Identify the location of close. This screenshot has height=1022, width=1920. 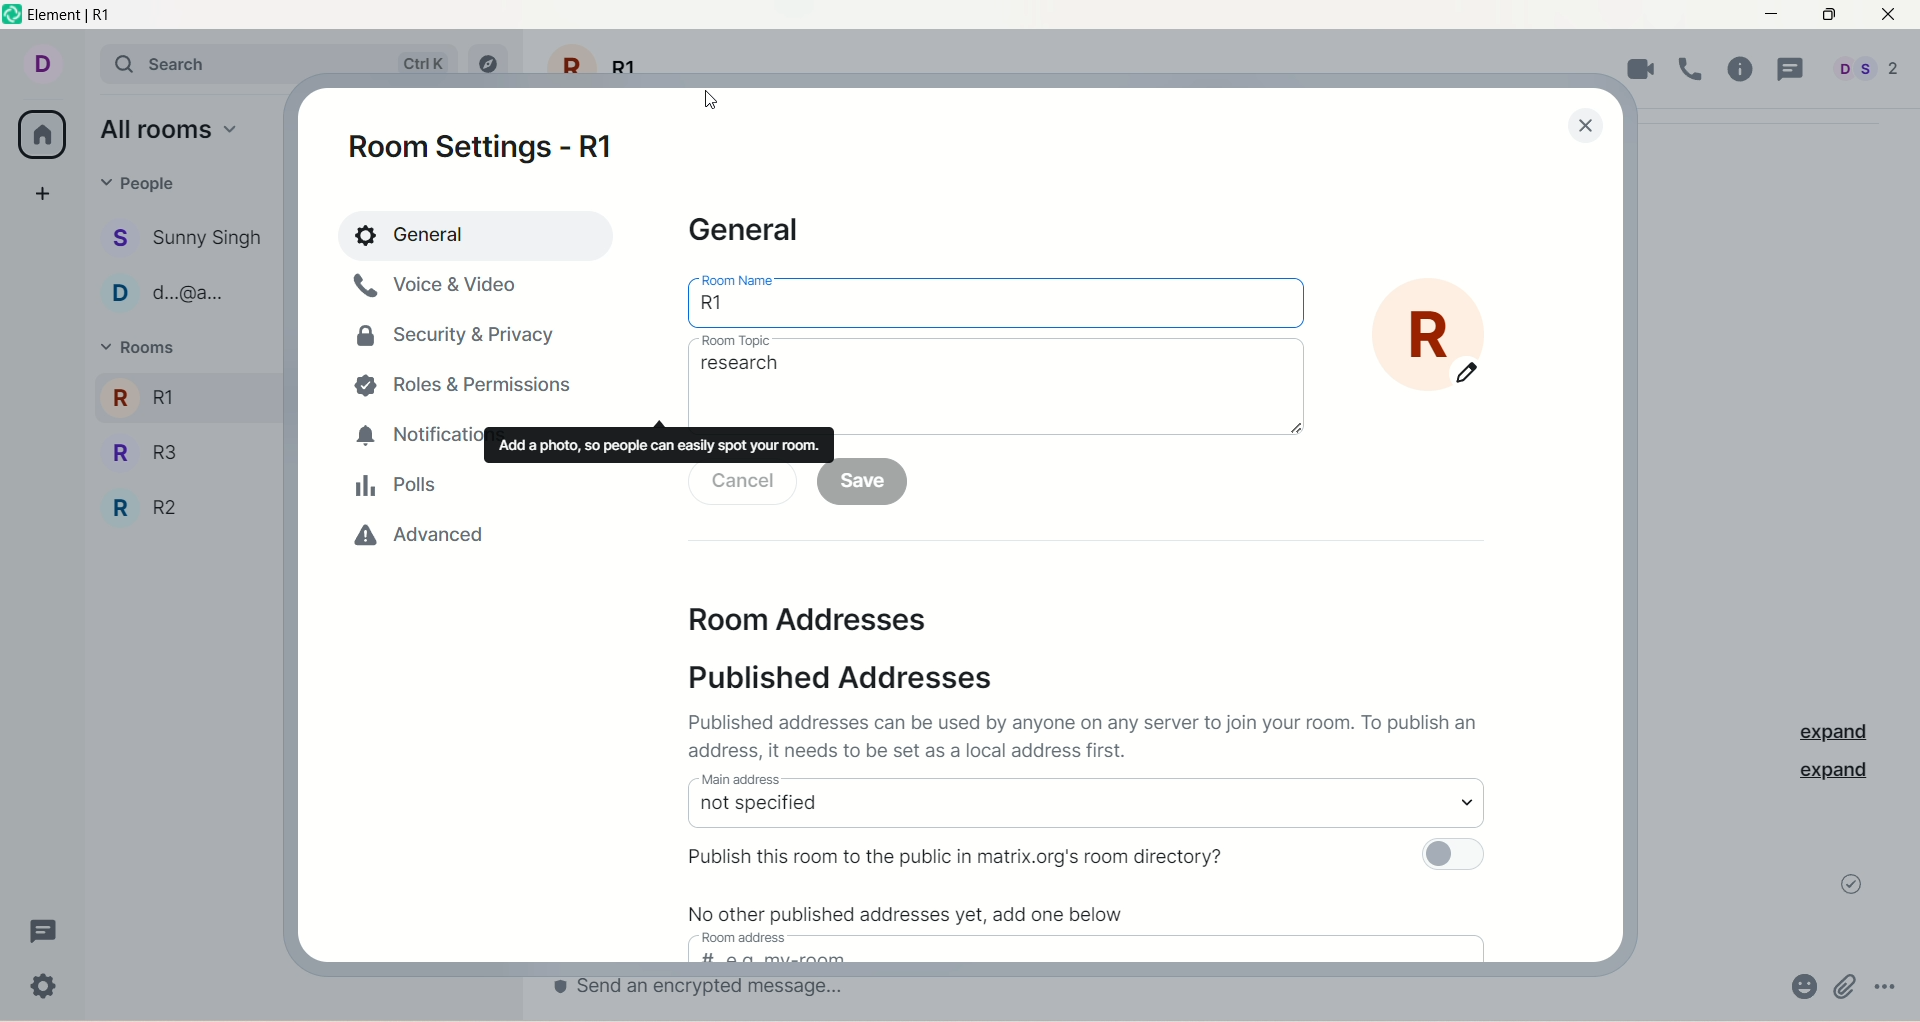
(1587, 123).